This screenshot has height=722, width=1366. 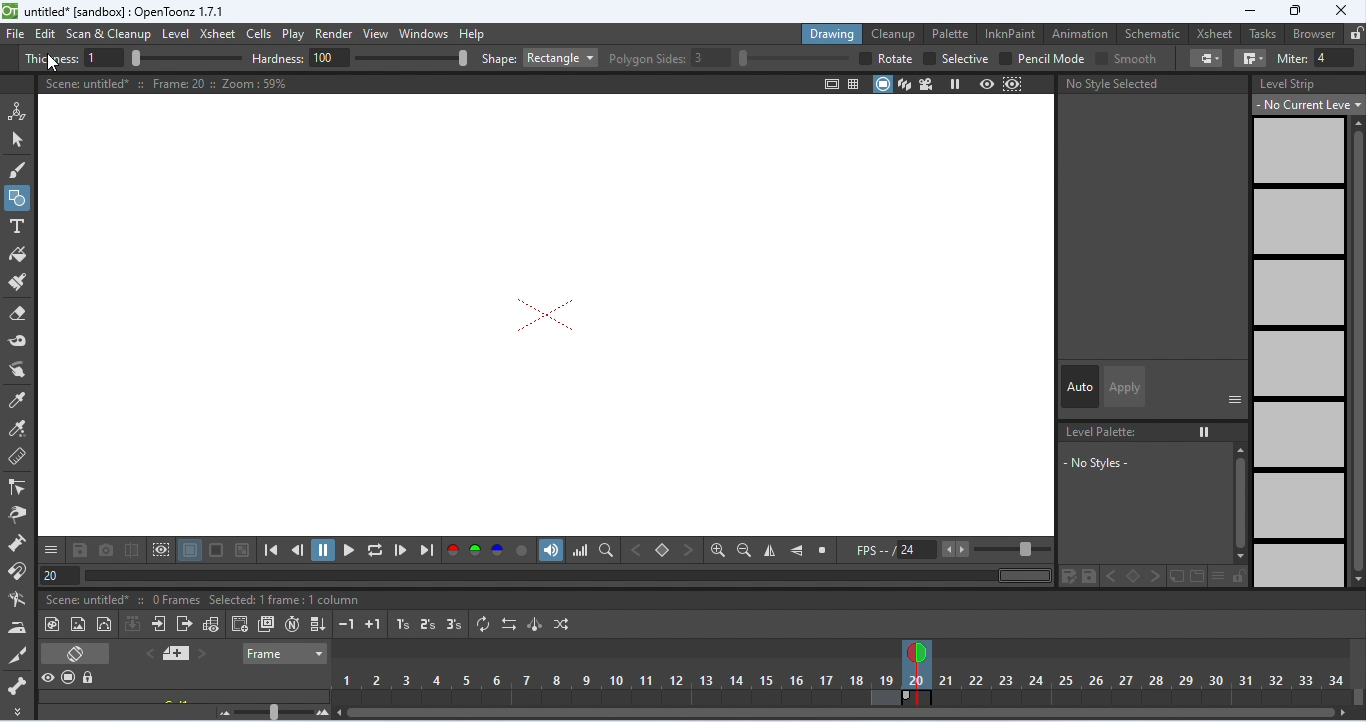 What do you see at coordinates (323, 550) in the screenshot?
I see `pause` at bounding box center [323, 550].